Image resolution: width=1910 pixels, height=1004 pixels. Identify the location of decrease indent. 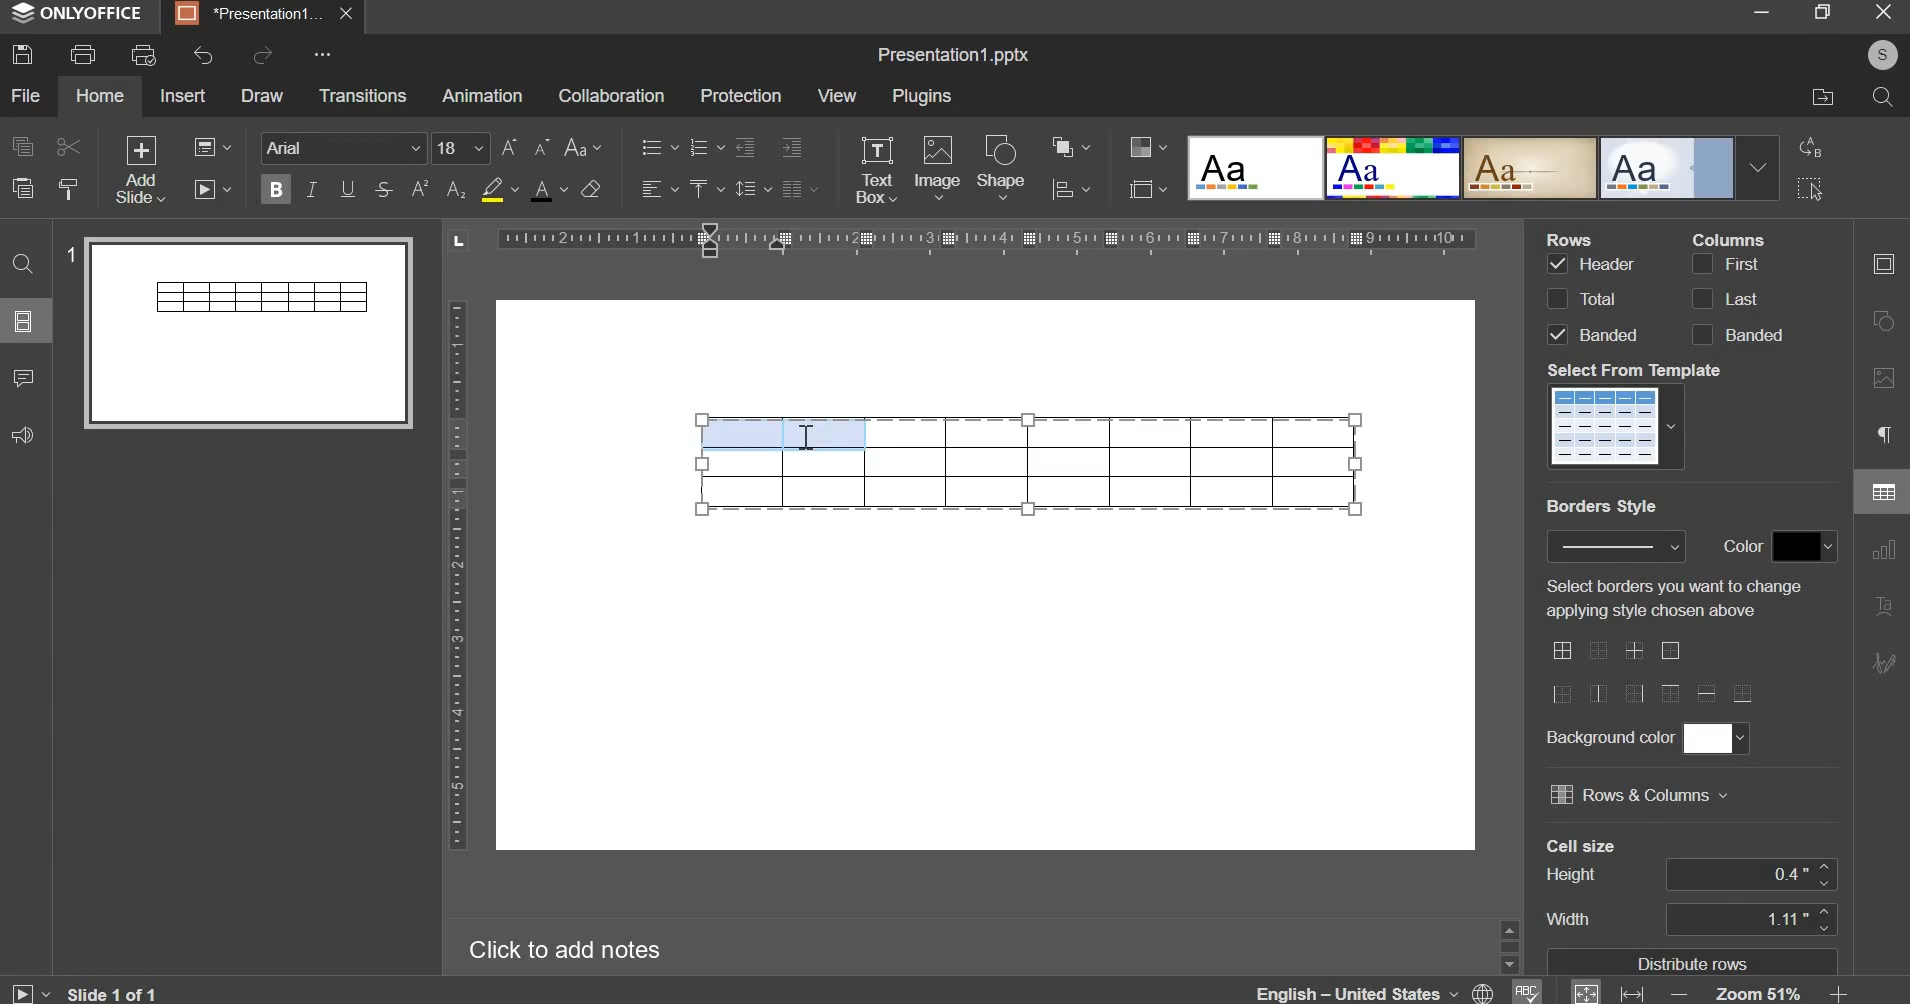
(744, 147).